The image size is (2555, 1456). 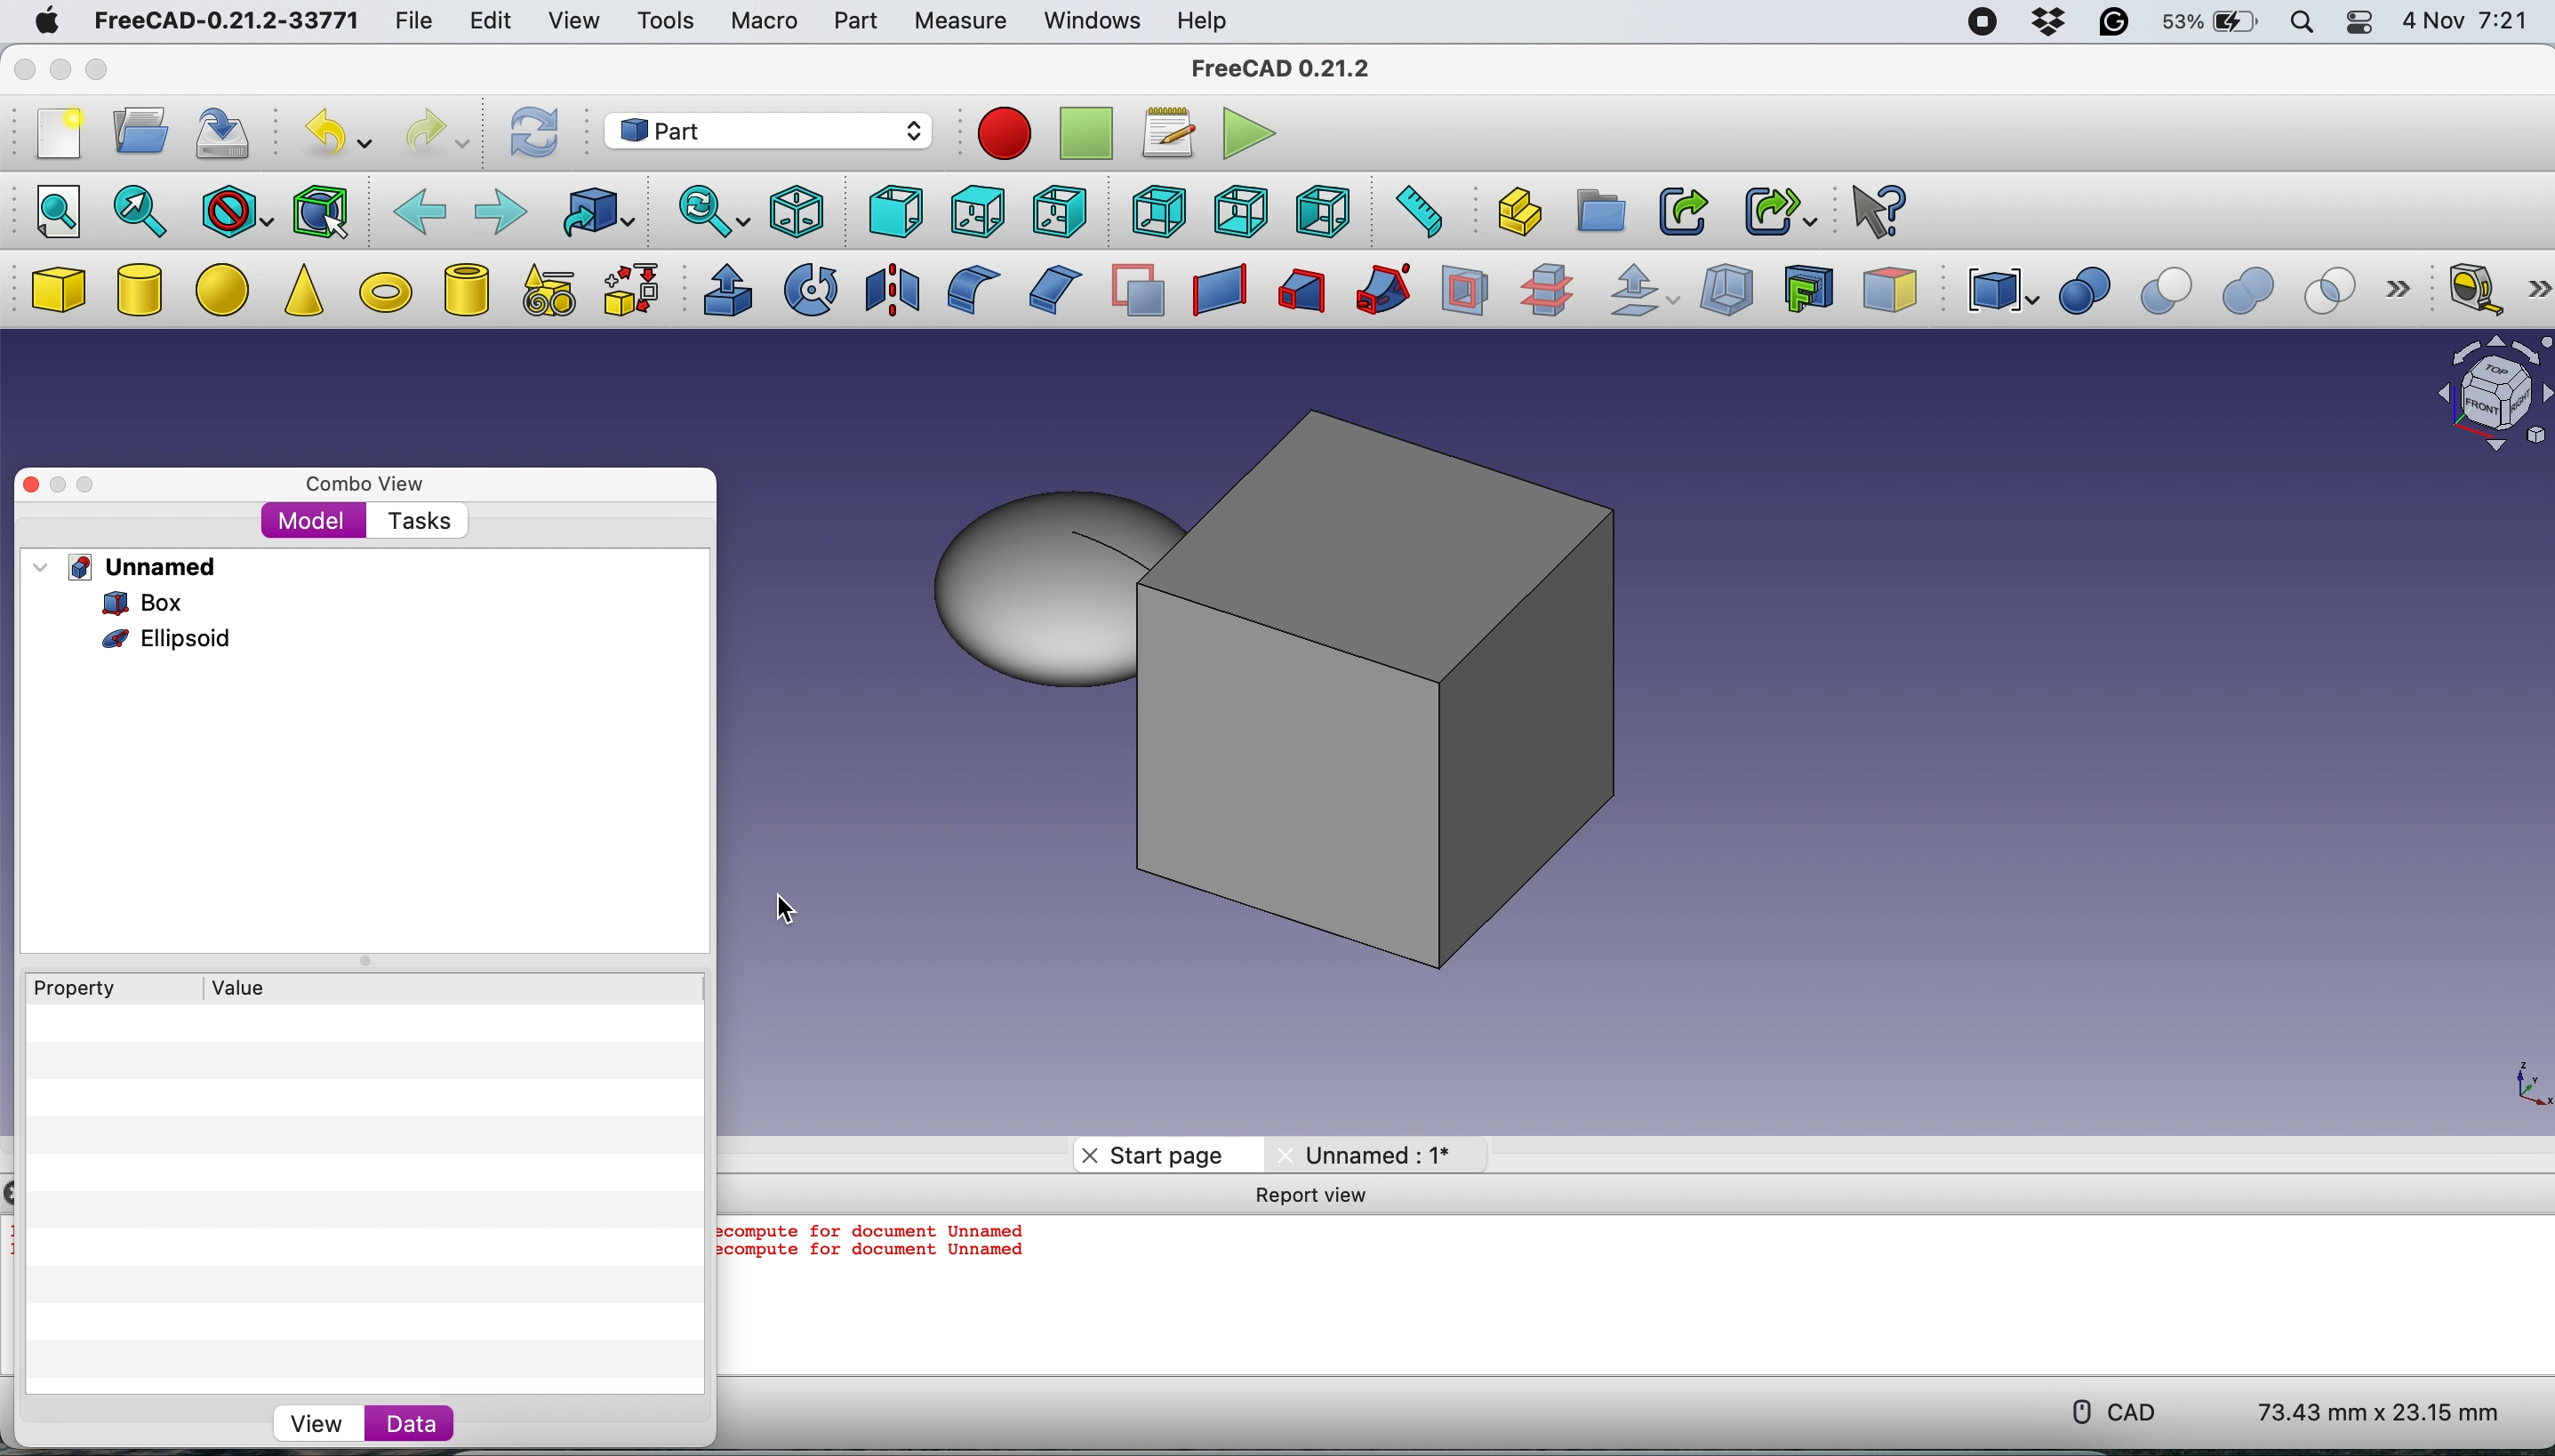 I want to click on front, so click(x=891, y=212).